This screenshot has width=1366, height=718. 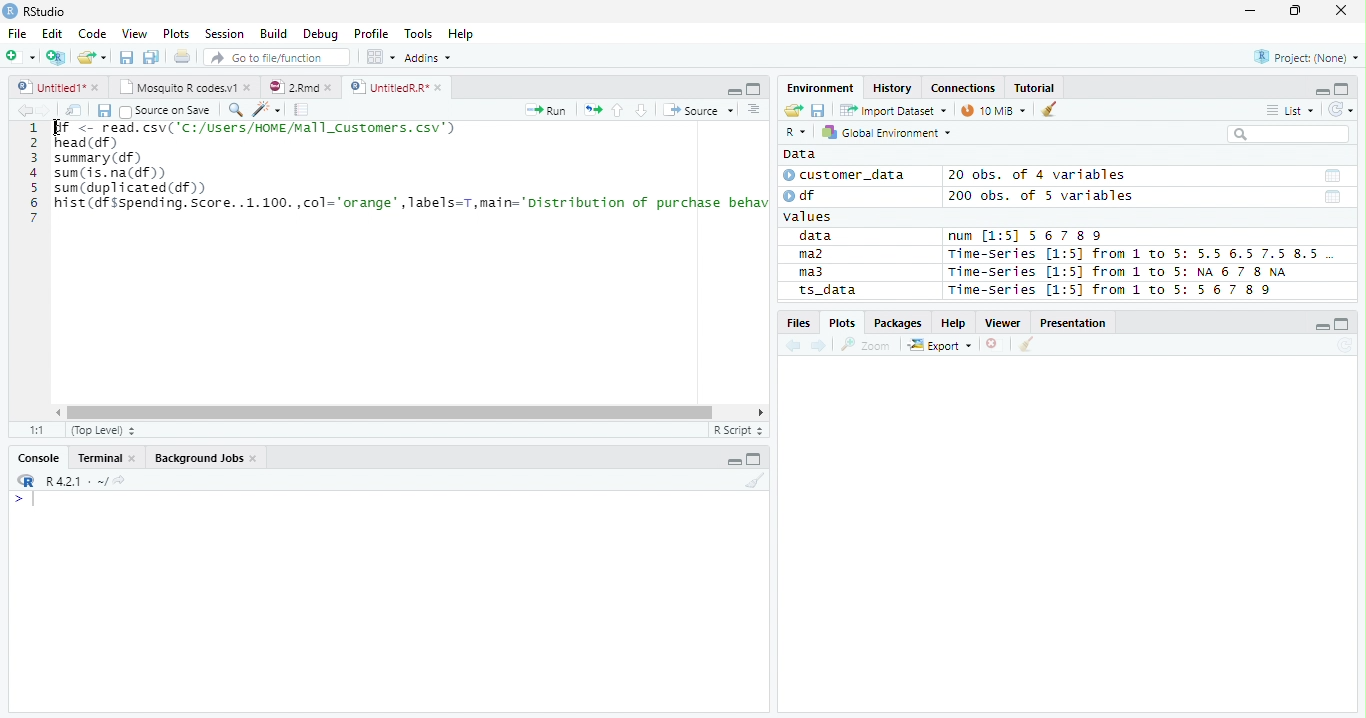 What do you see at coordinates (842, 322) in the screenshot?
I see `Plots` at bounding box center [842, 322].